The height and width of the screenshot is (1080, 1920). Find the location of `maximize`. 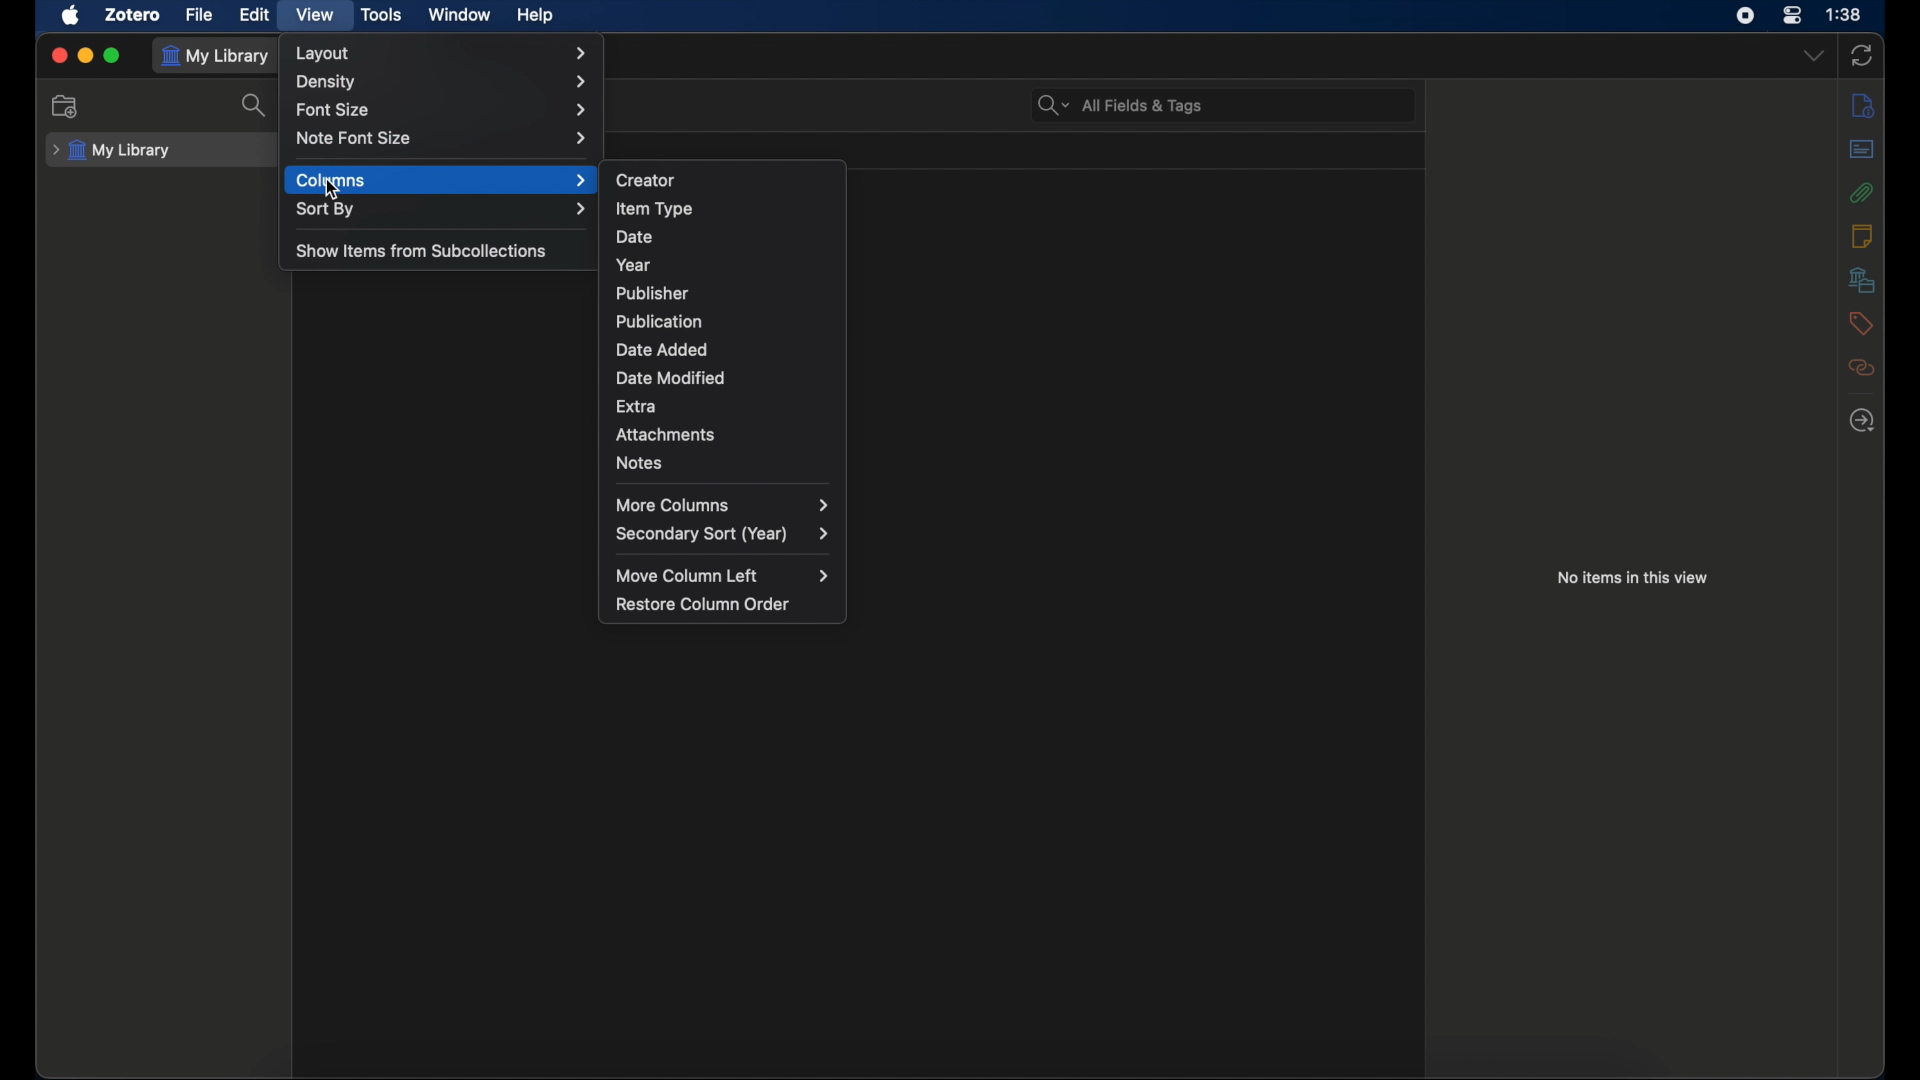

maximize is located at coordinates (113, 56).